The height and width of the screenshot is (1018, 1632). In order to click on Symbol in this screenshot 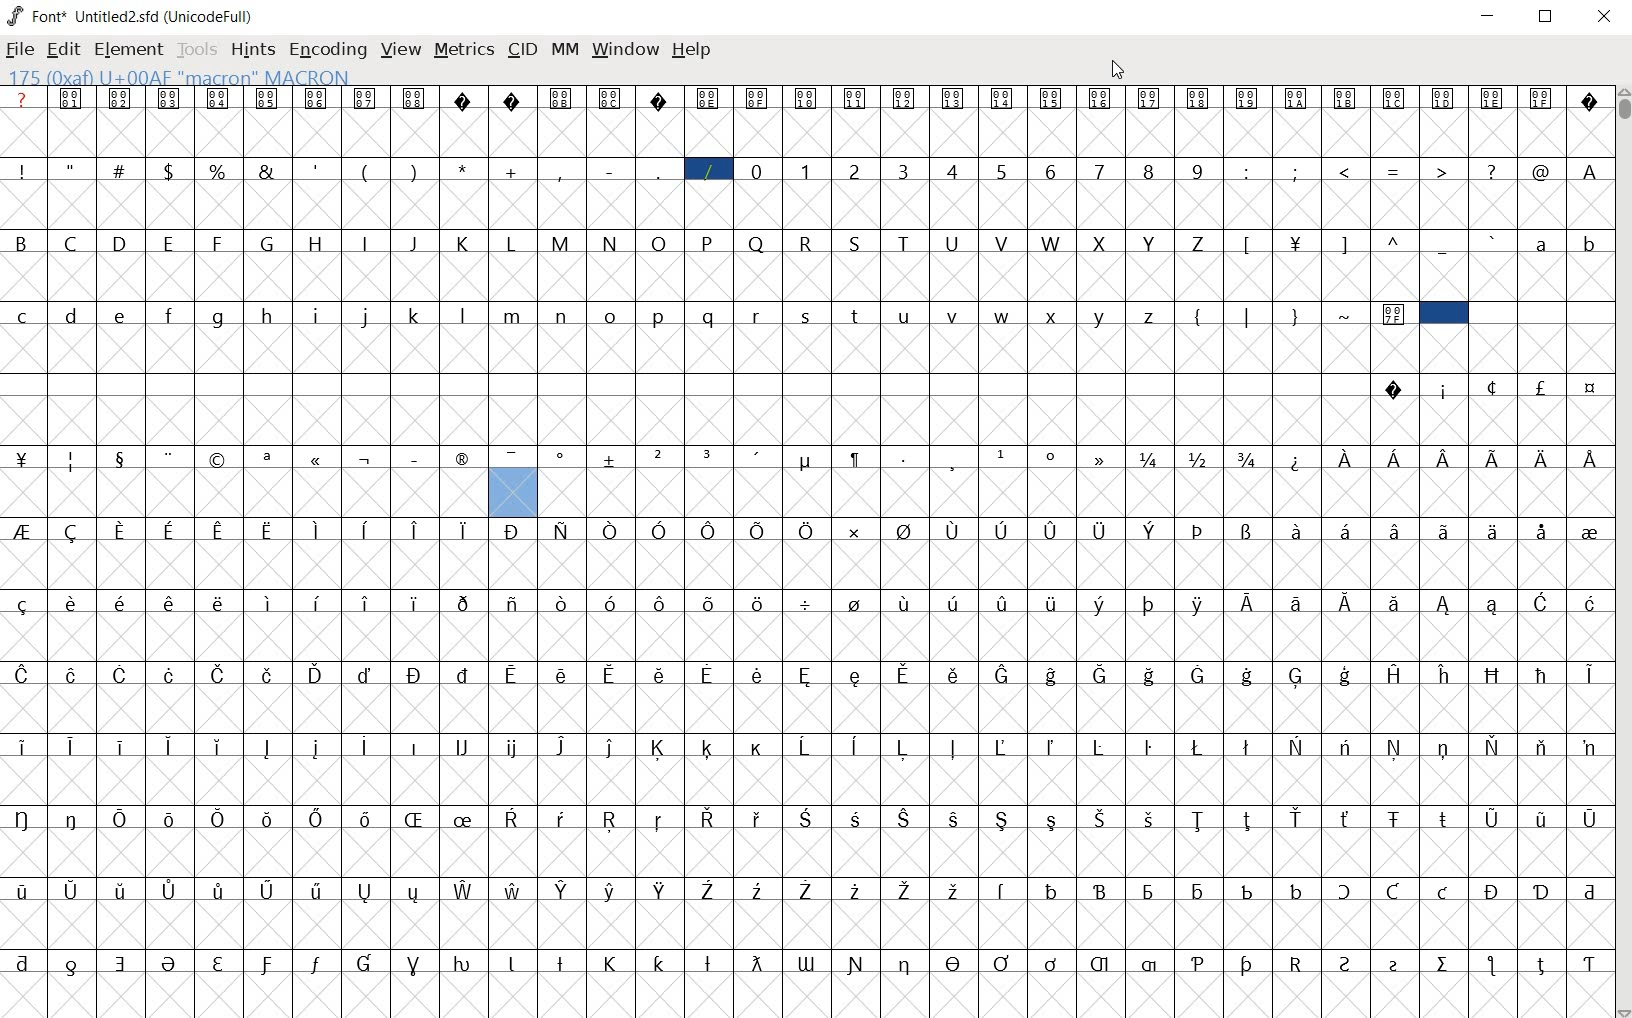, I will do `click(1540, 97)`.